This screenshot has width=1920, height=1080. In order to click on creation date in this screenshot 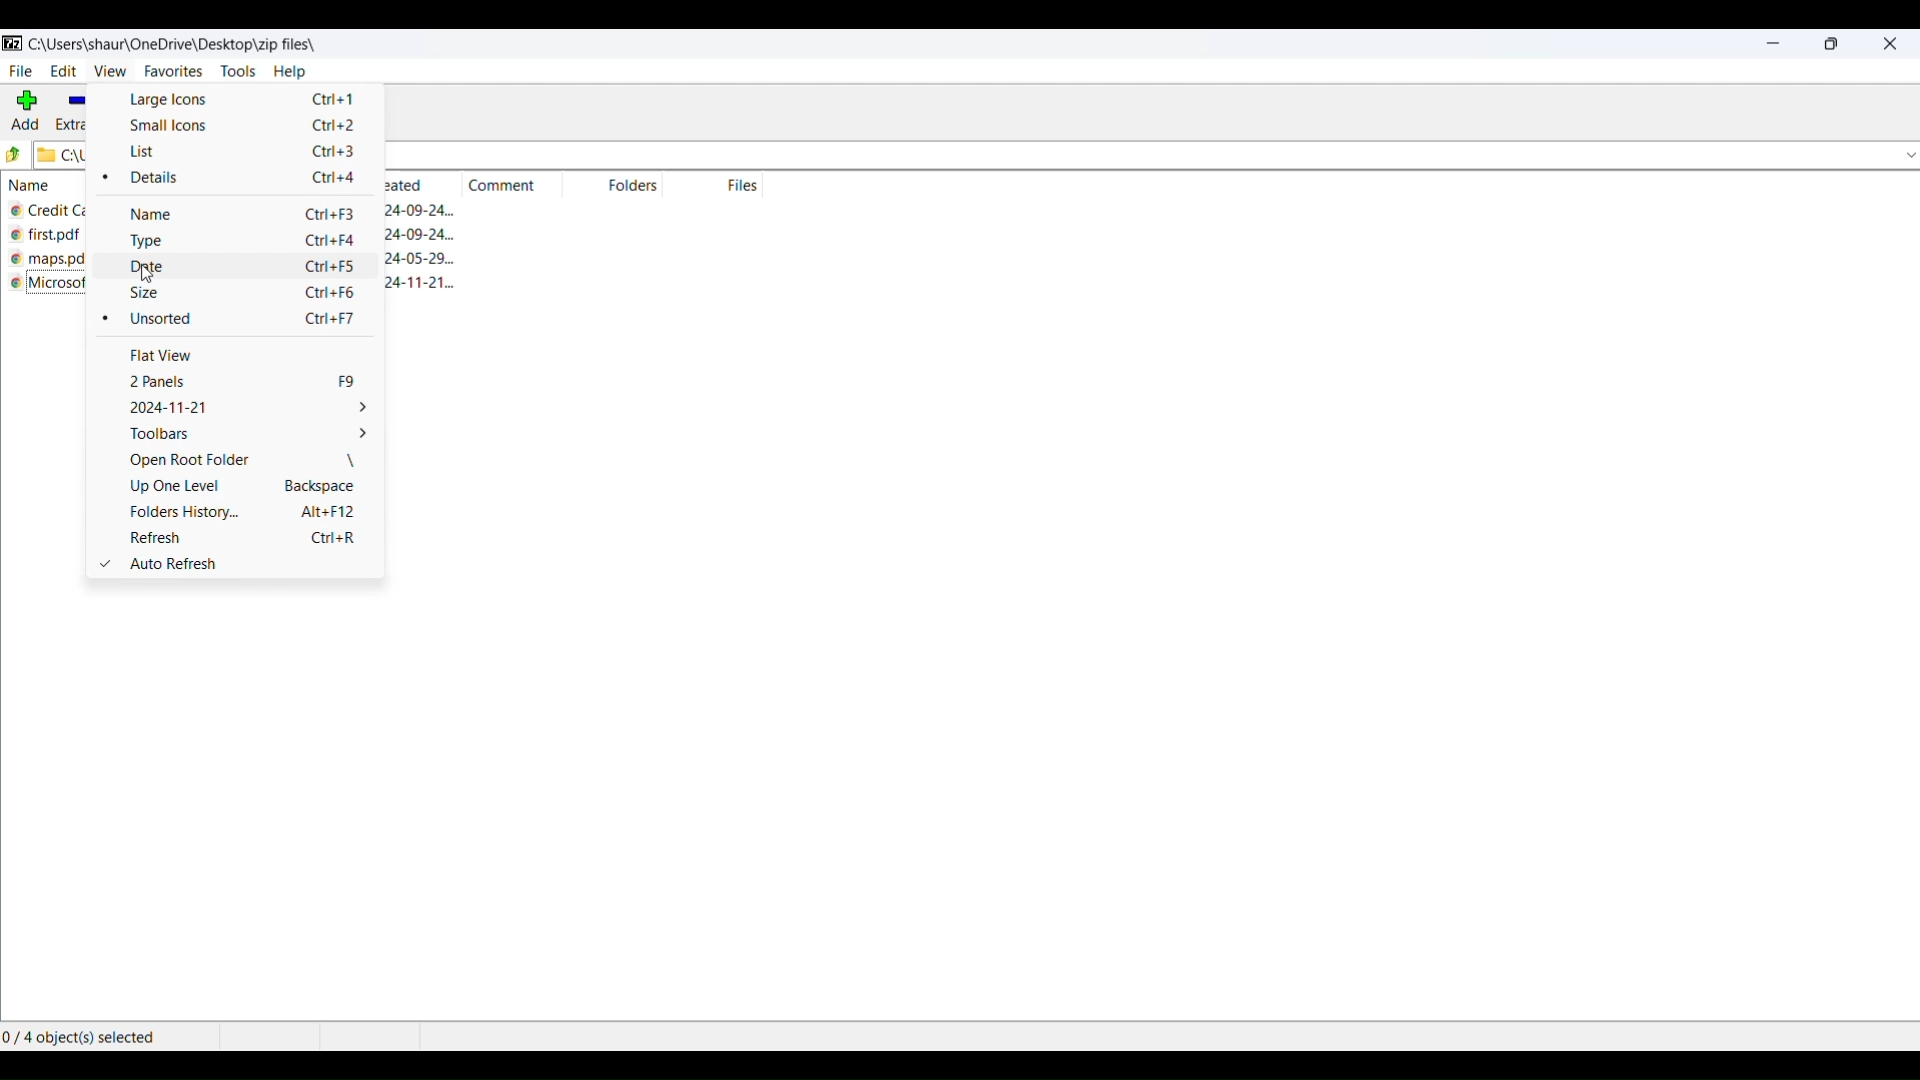, I will do `click(410, 210)`.